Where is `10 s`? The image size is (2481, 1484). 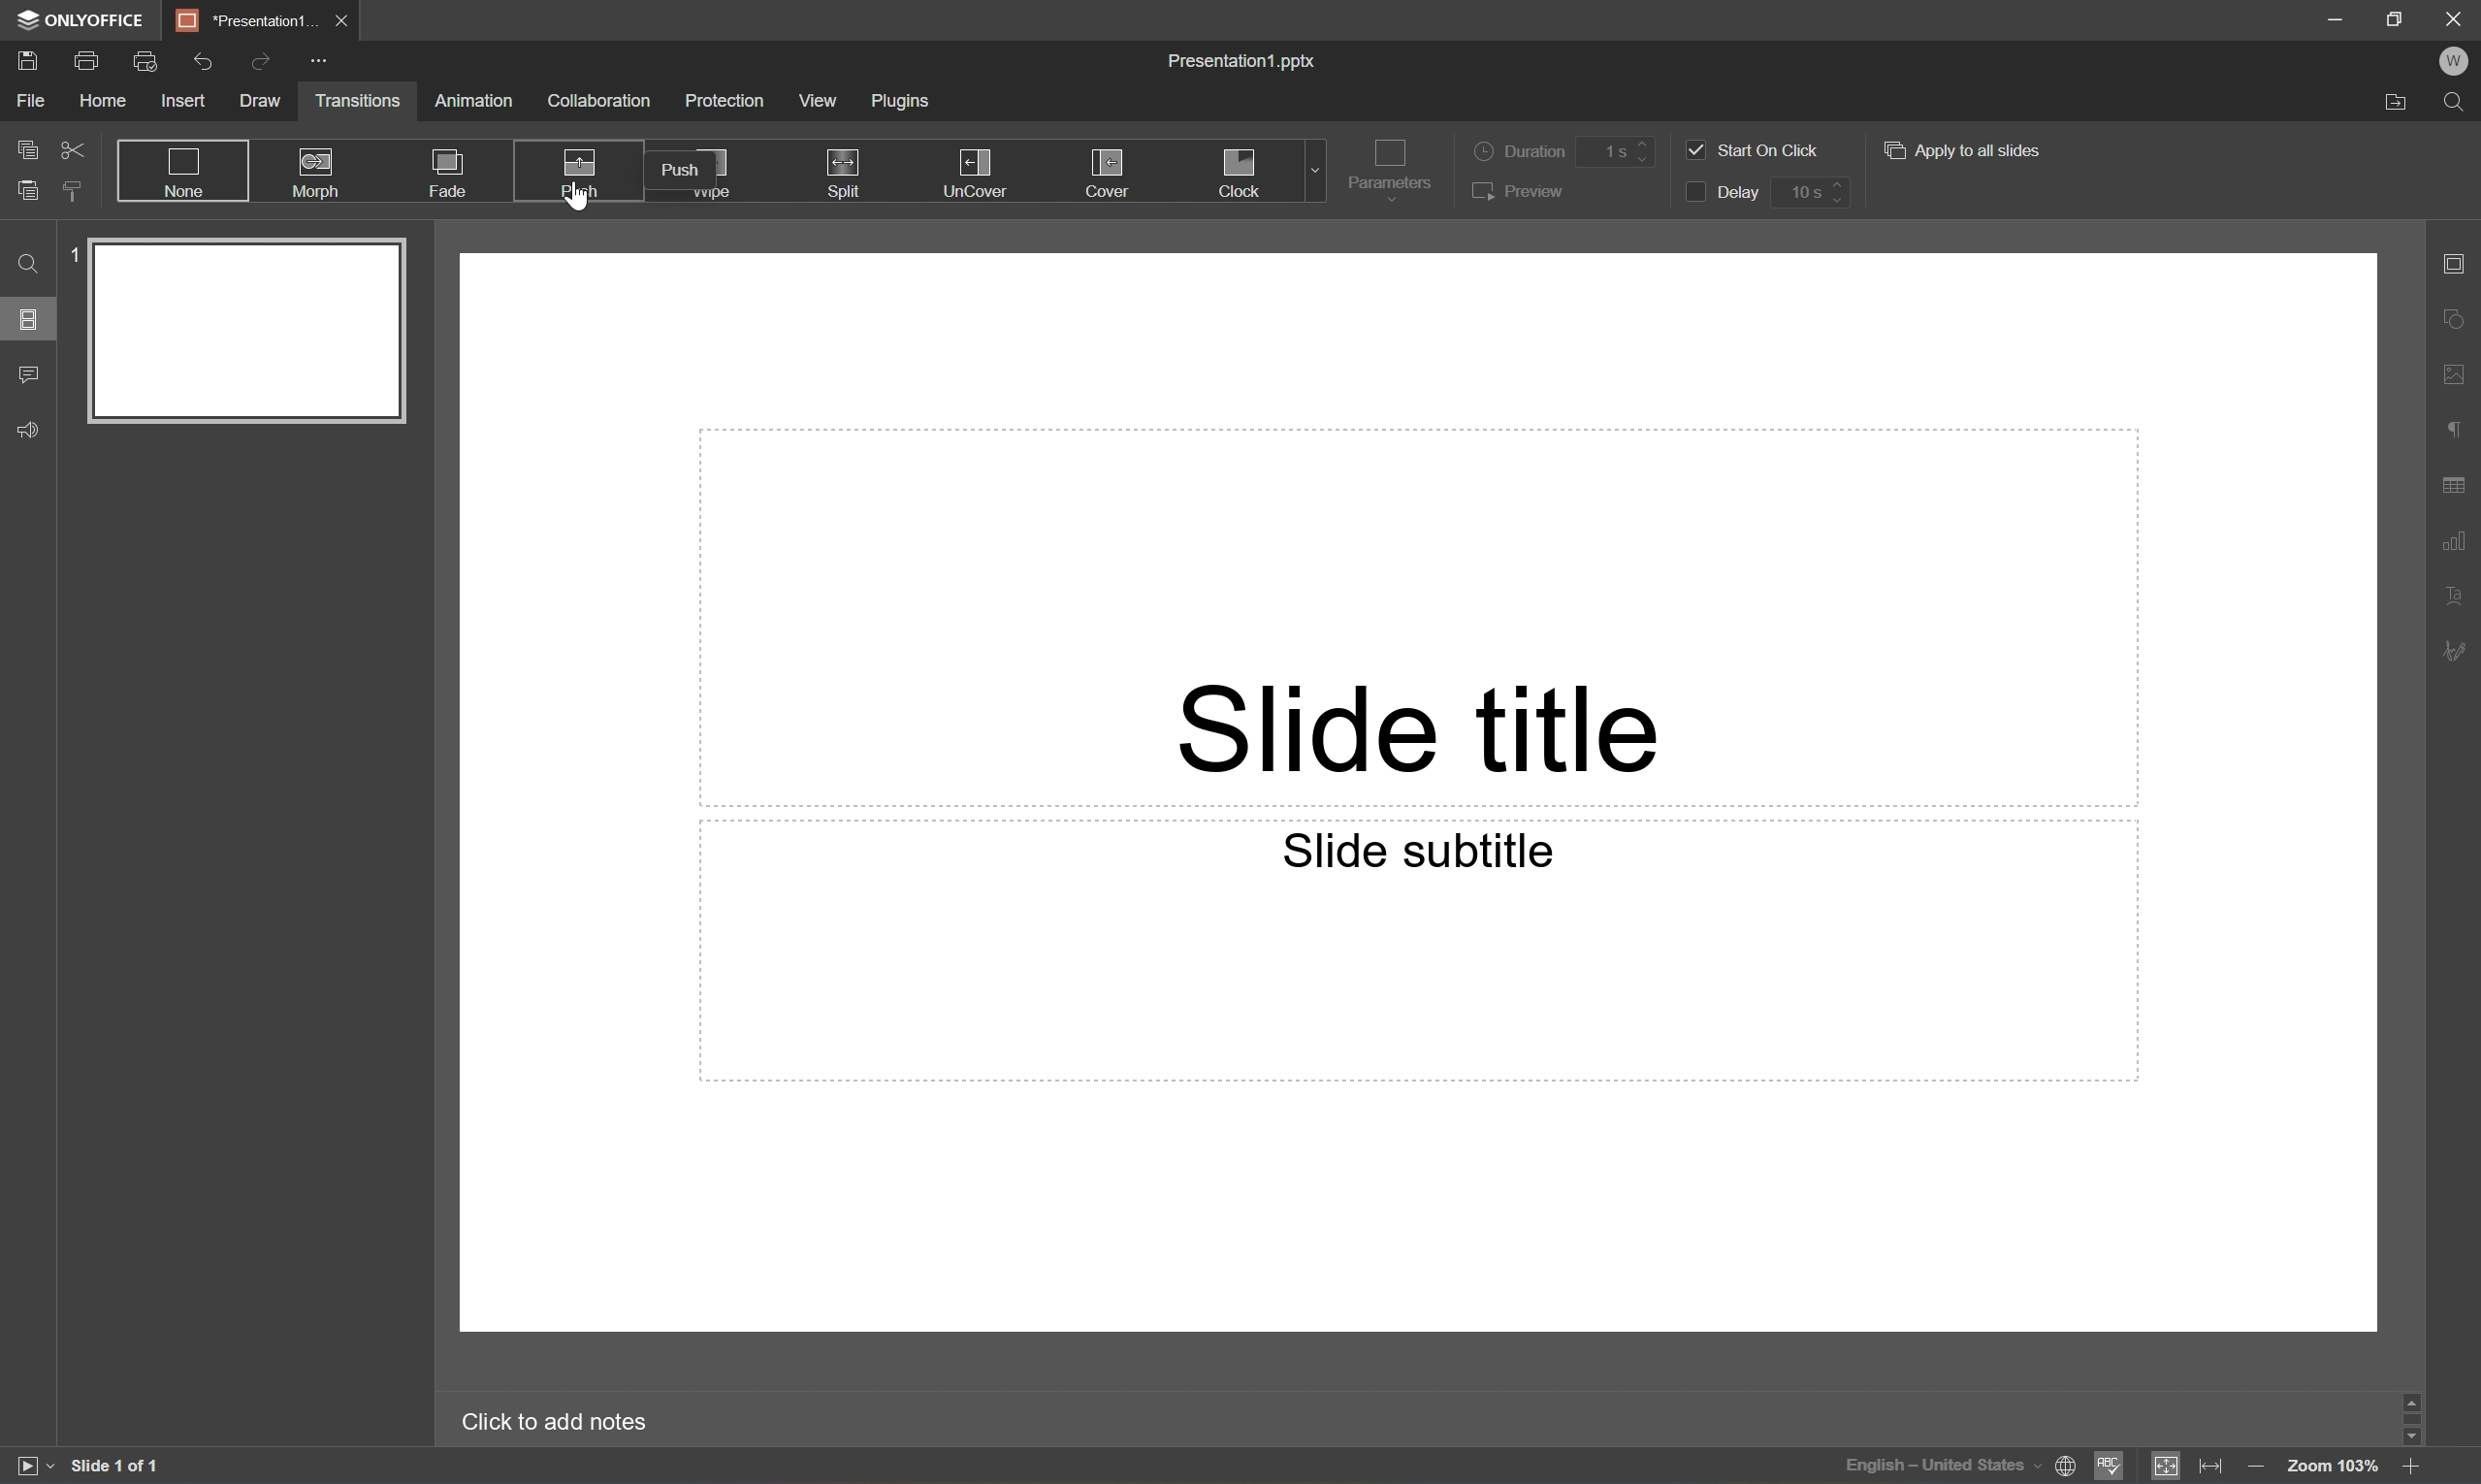 10 s is located at coordinates (1808, 193).